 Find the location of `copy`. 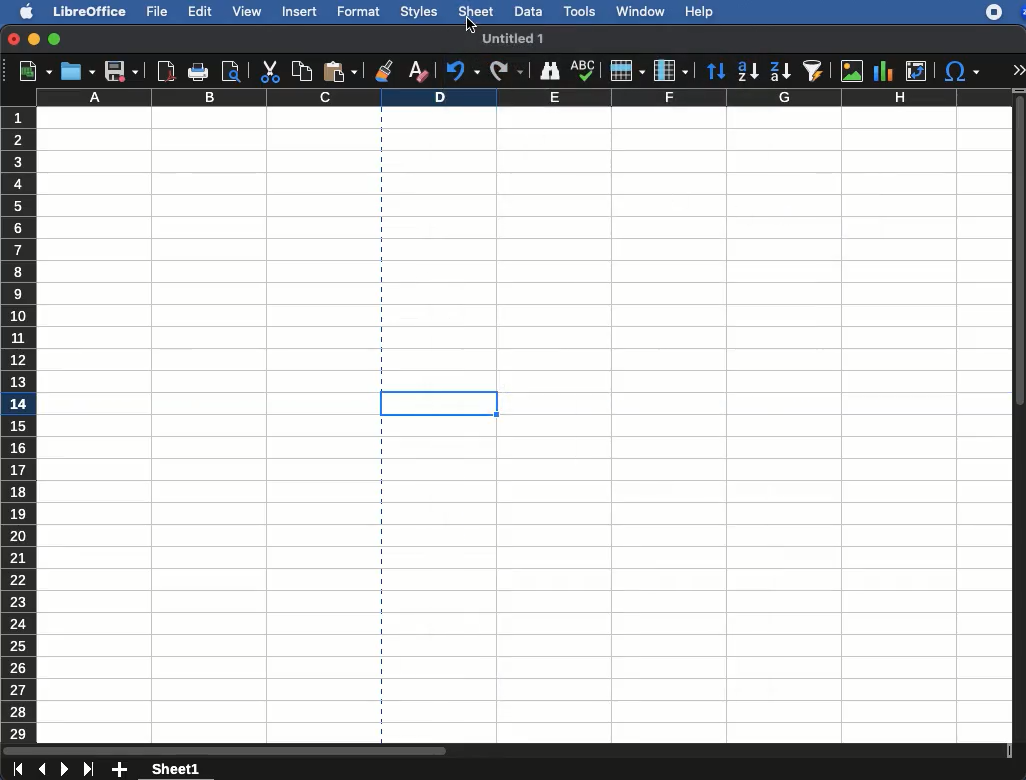

copy is located at coordinates (302, 70).